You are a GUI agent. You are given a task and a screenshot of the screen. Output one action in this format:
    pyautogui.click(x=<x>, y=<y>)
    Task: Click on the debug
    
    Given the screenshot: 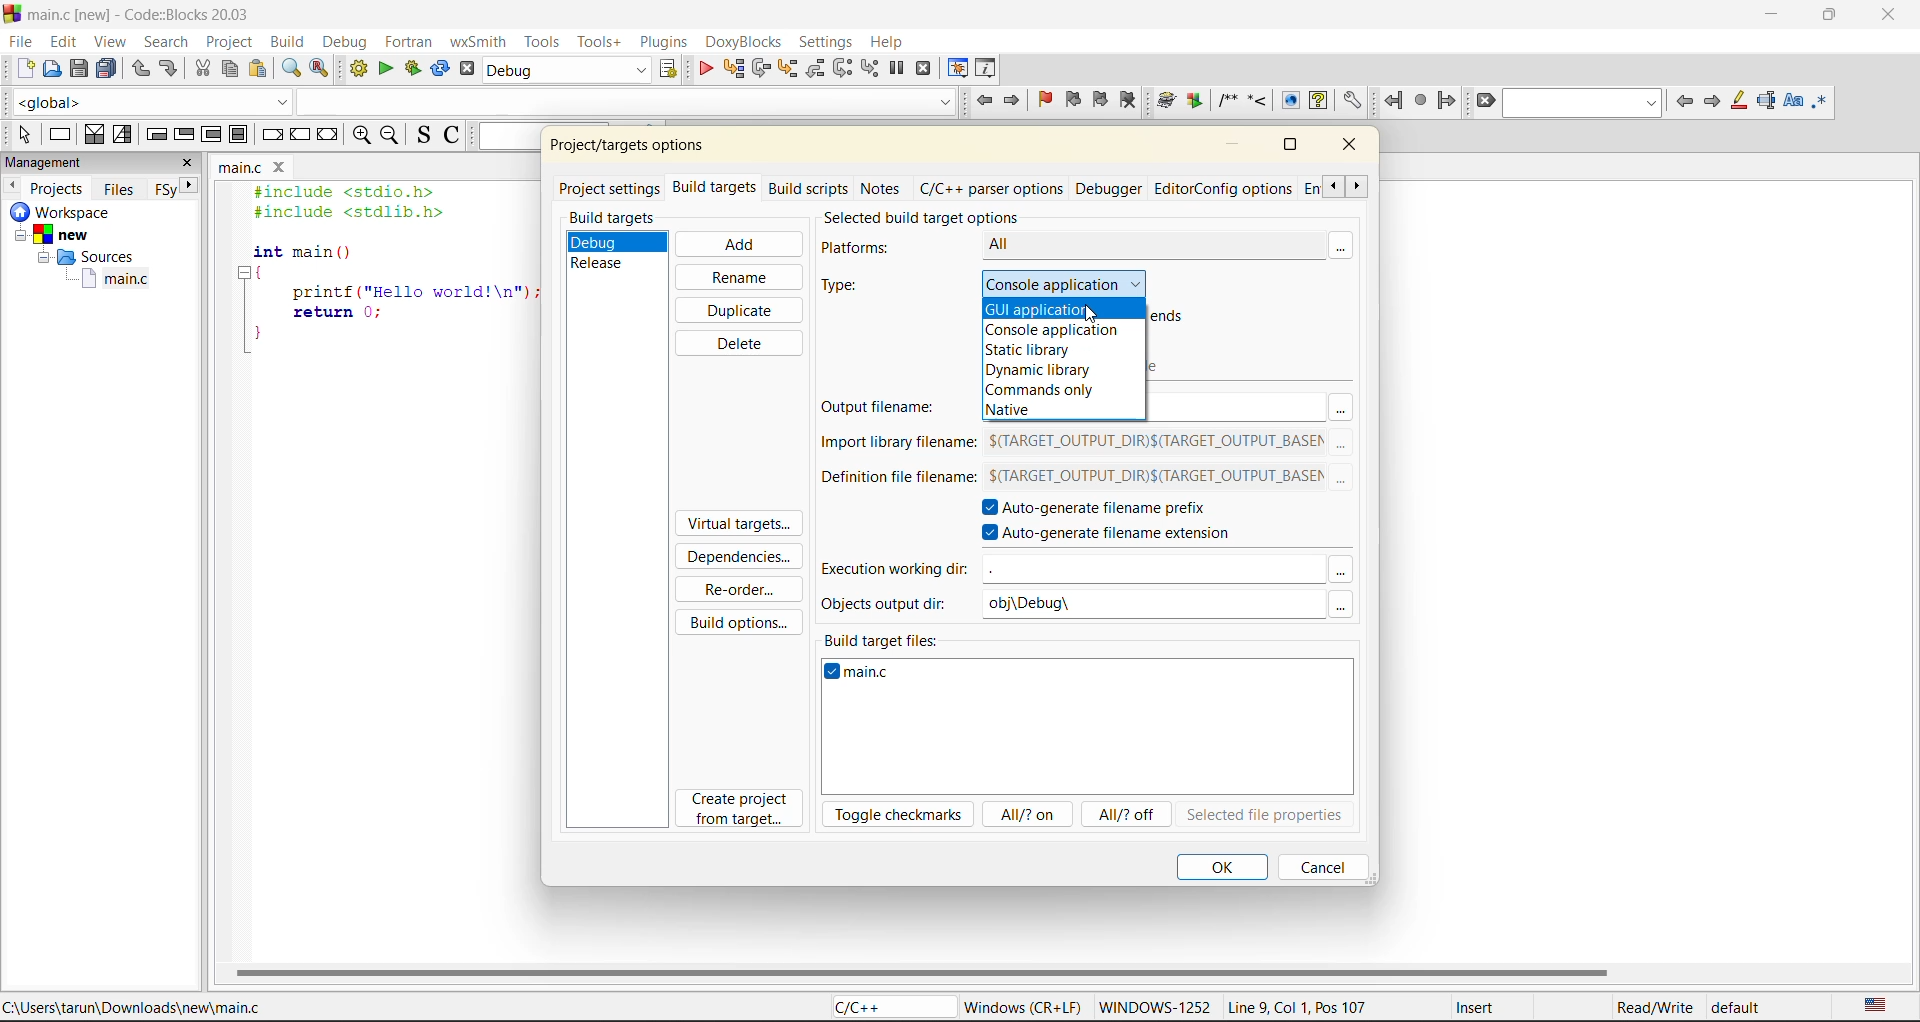 What is the action you would take?
    pyautogui.click(x=703, y=68)
    